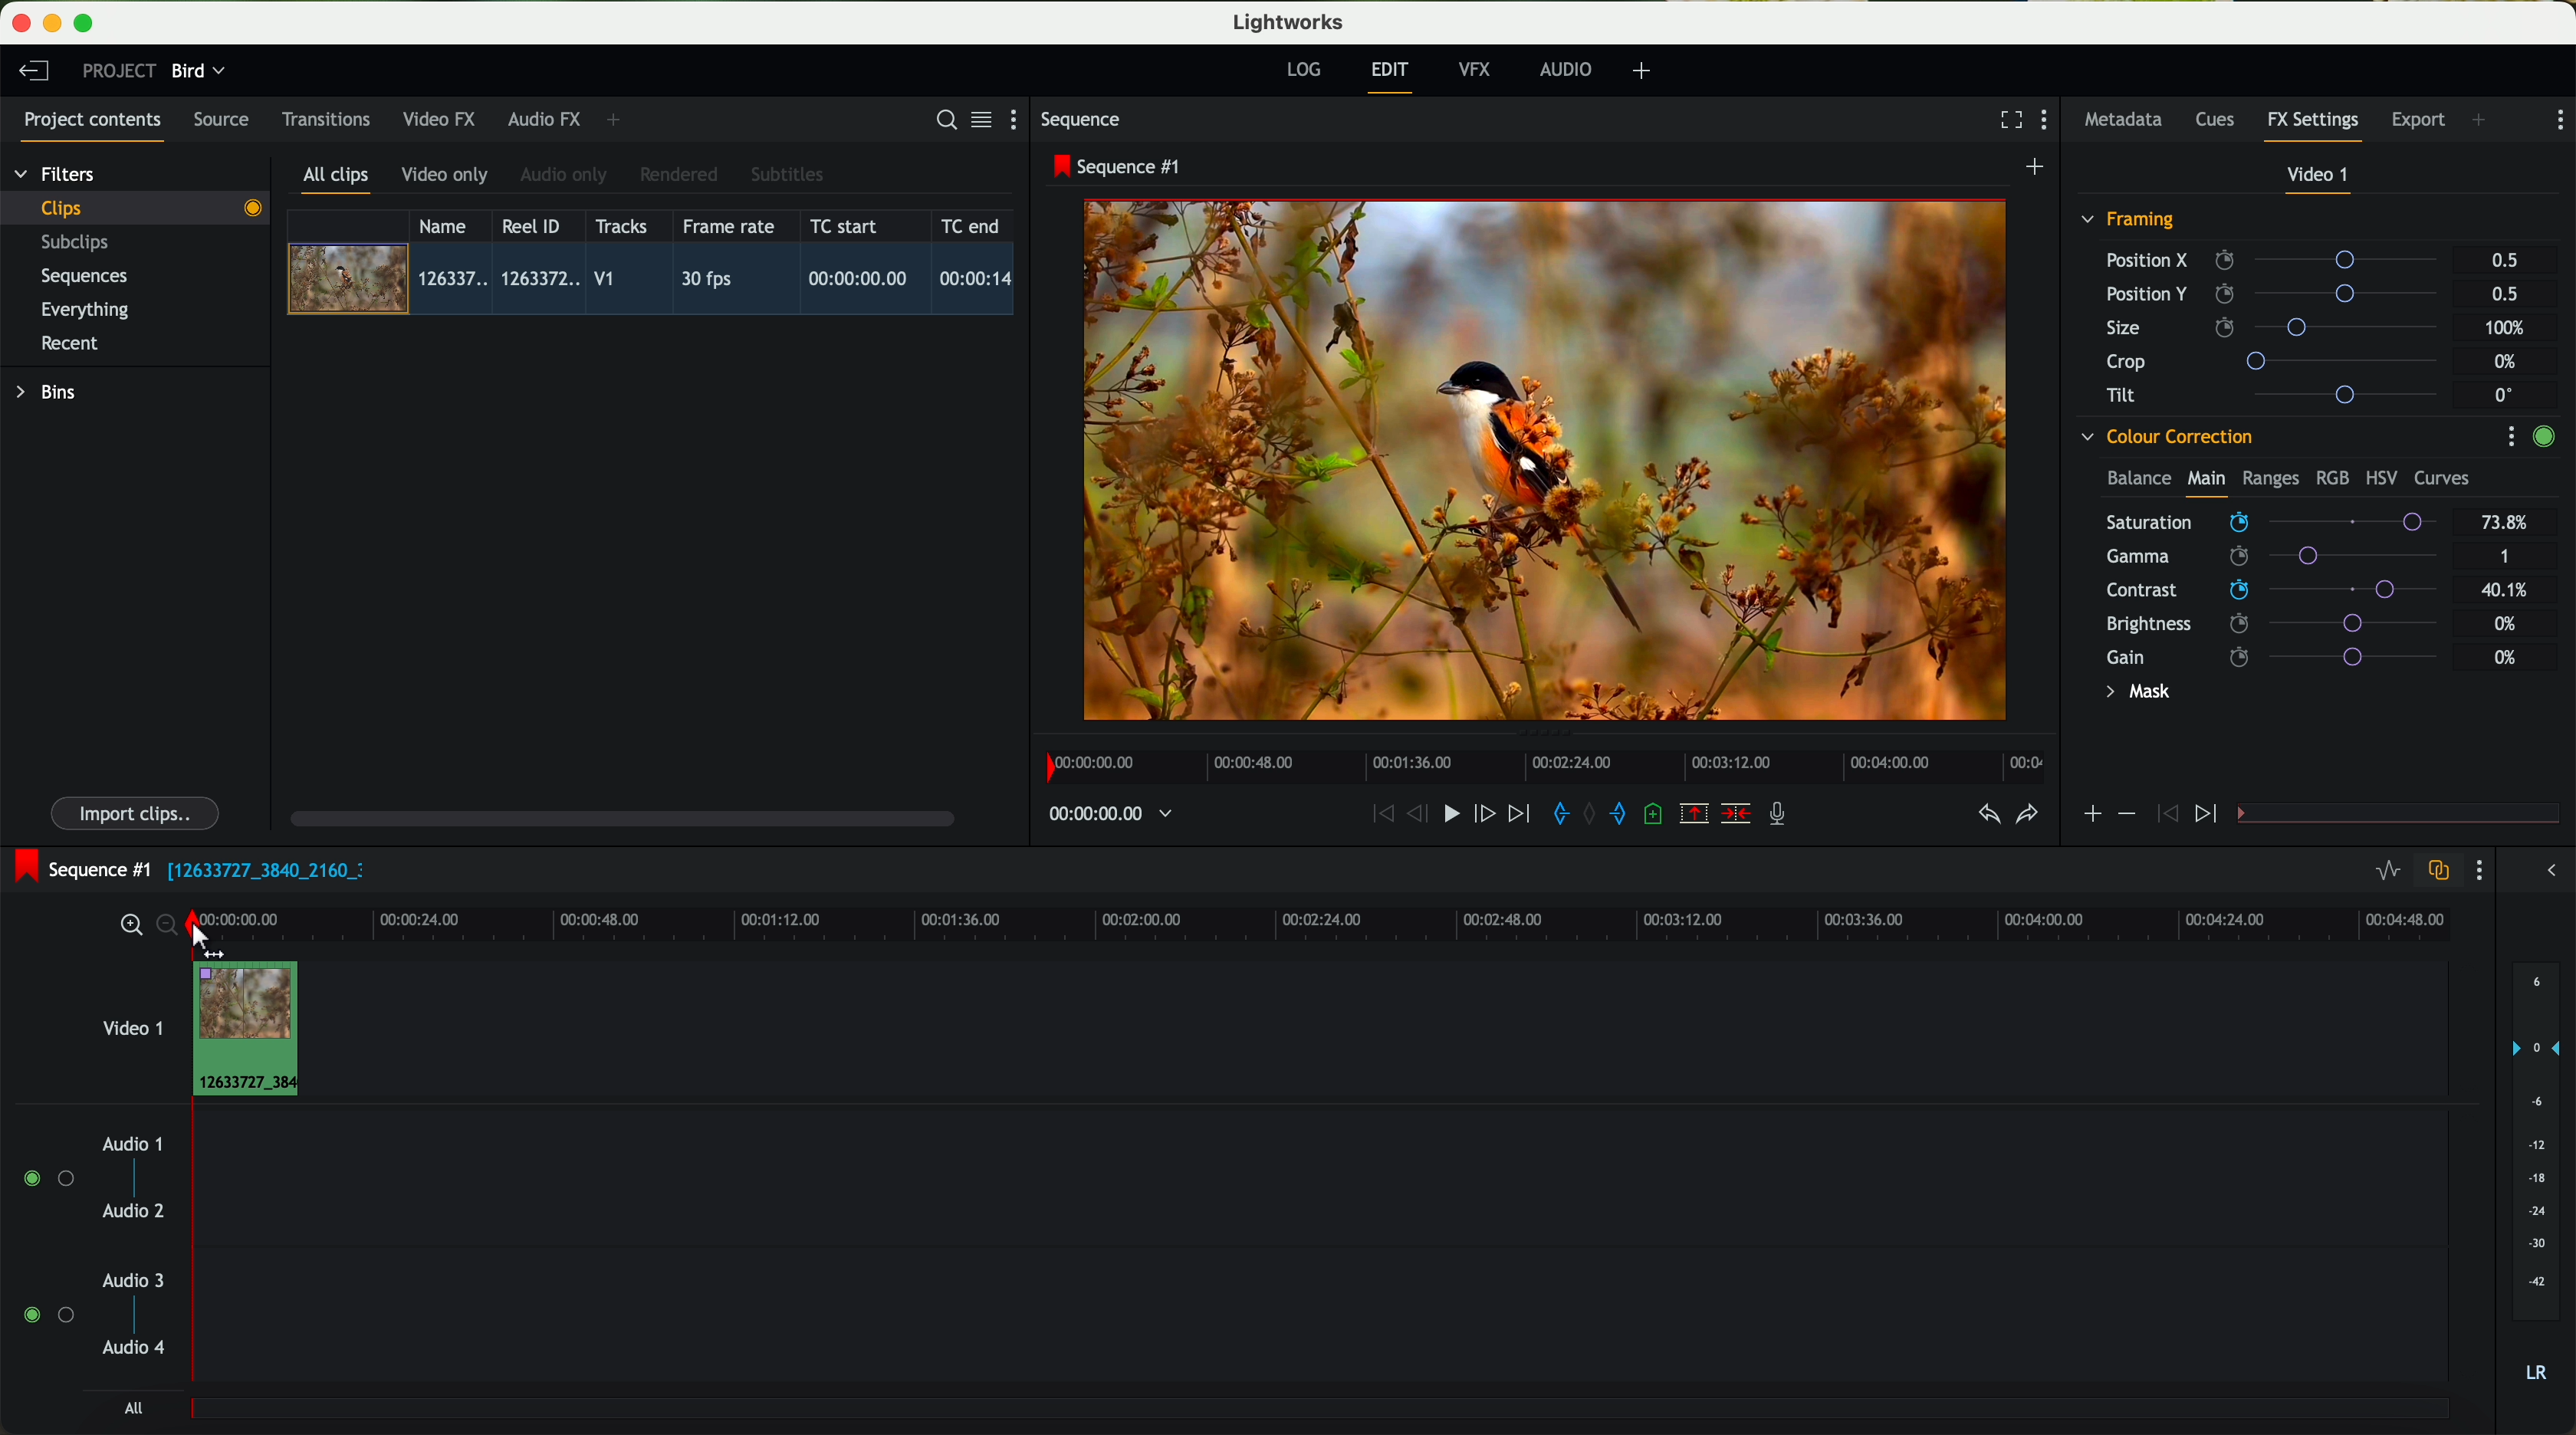 The width and height of the screenshot is (2576, 1435). I want to click on gain, so click(2284, 656).